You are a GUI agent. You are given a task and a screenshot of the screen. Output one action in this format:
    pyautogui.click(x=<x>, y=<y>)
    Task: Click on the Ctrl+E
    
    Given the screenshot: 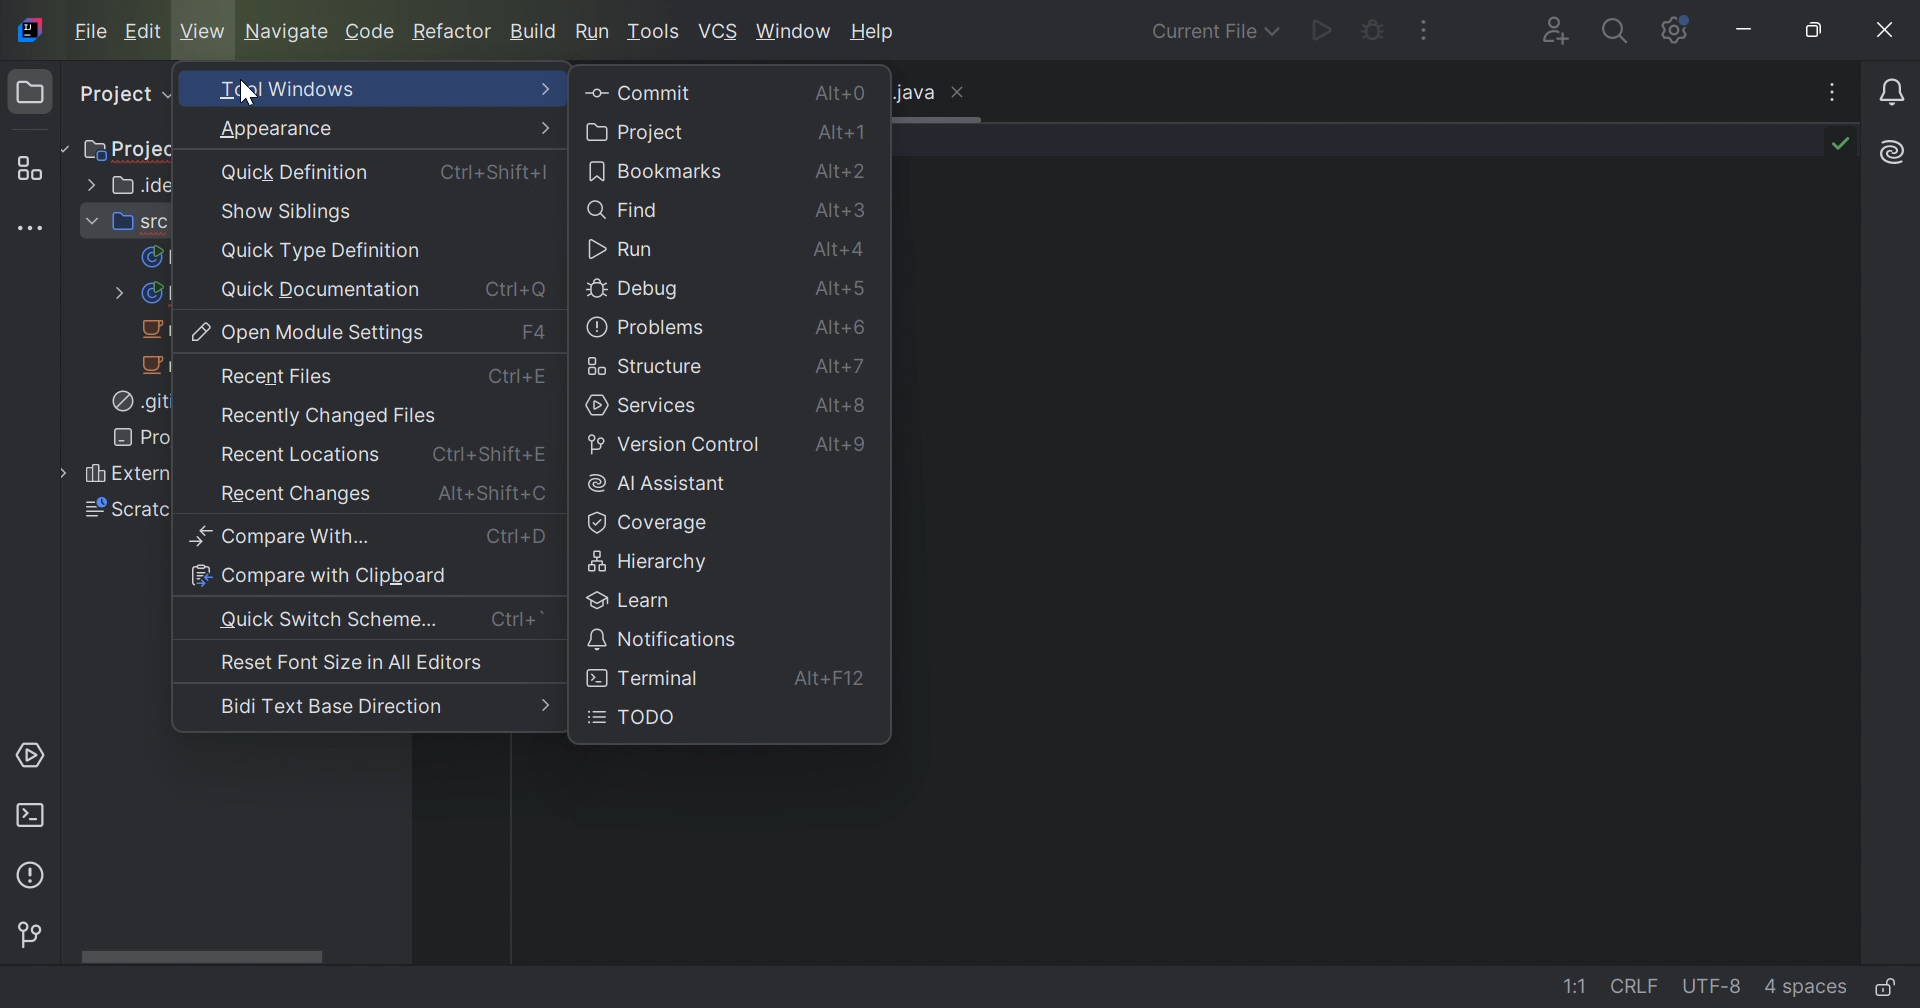 What is the action you would take?
    pyautogui.click(x=521, y=381)
    